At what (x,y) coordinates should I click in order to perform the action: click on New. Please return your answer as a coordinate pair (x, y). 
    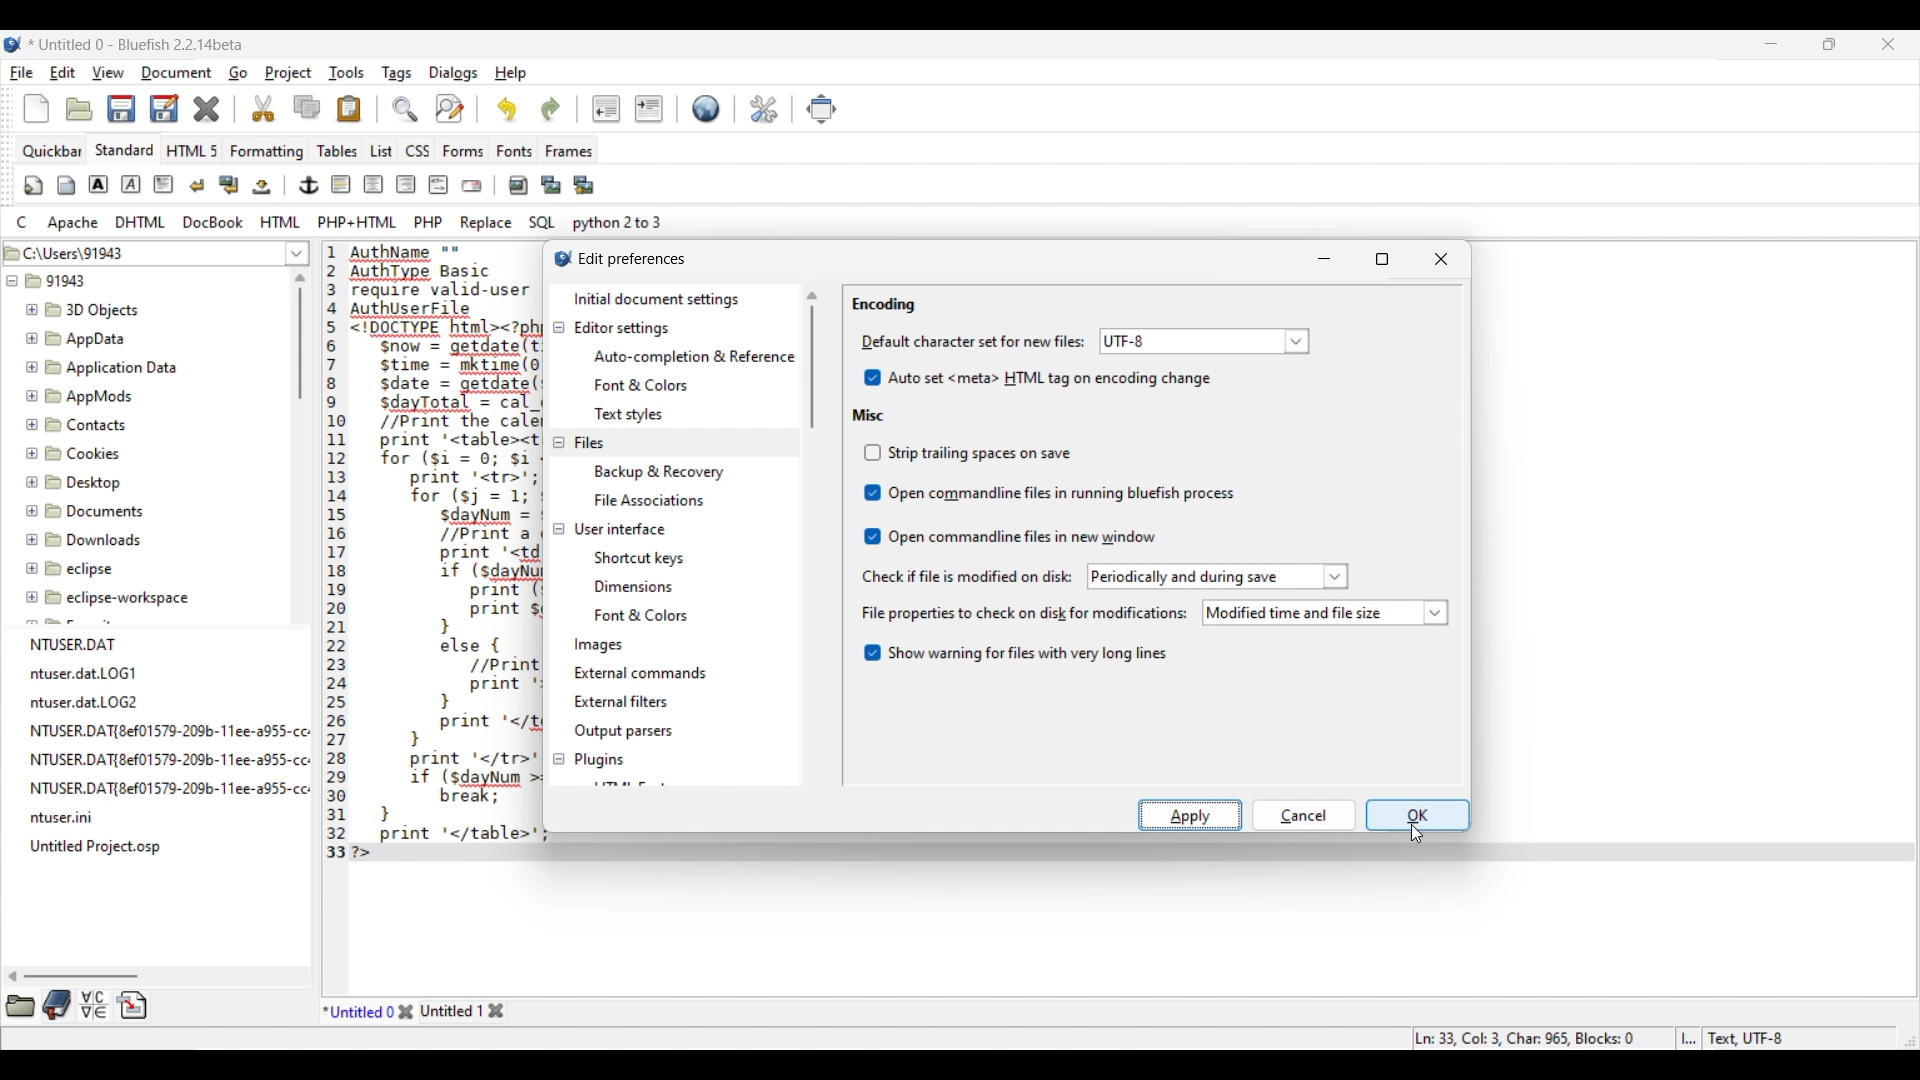
    Looking at the image, I should click on (36, 108).